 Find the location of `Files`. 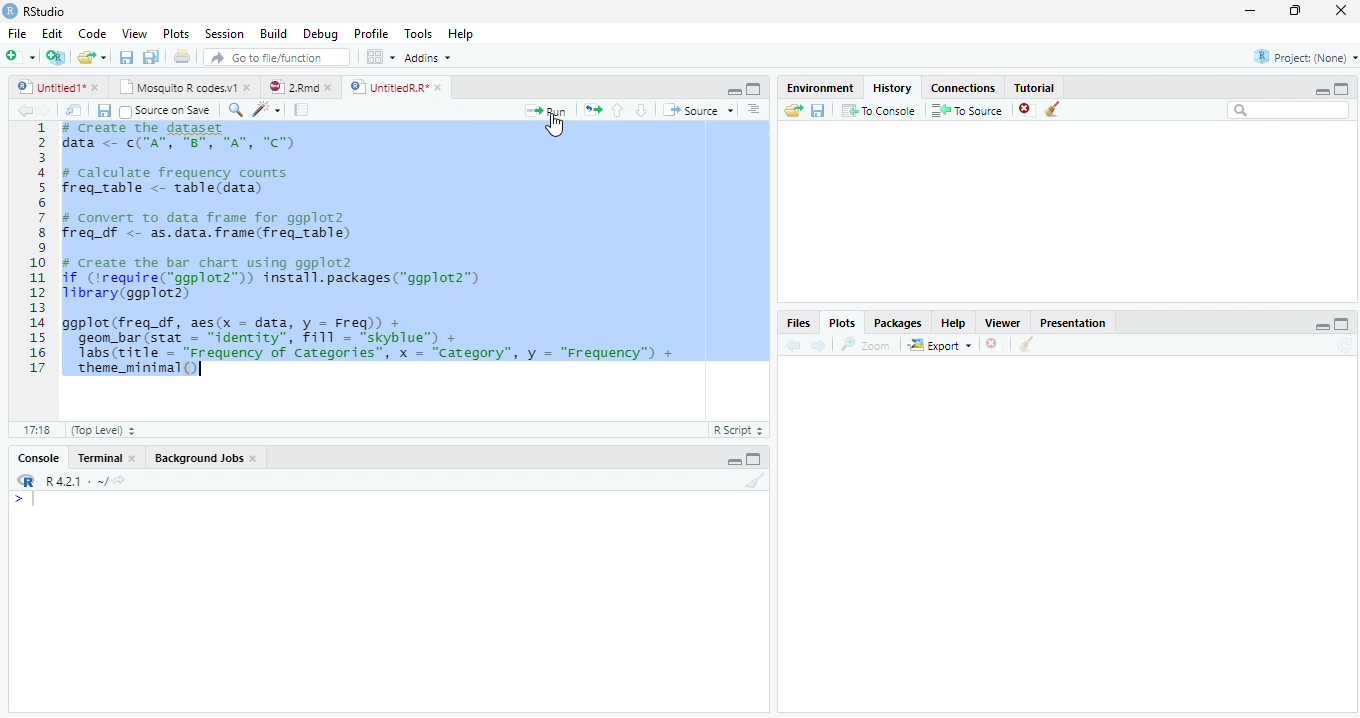

Files is located at coordinates (801, 323).